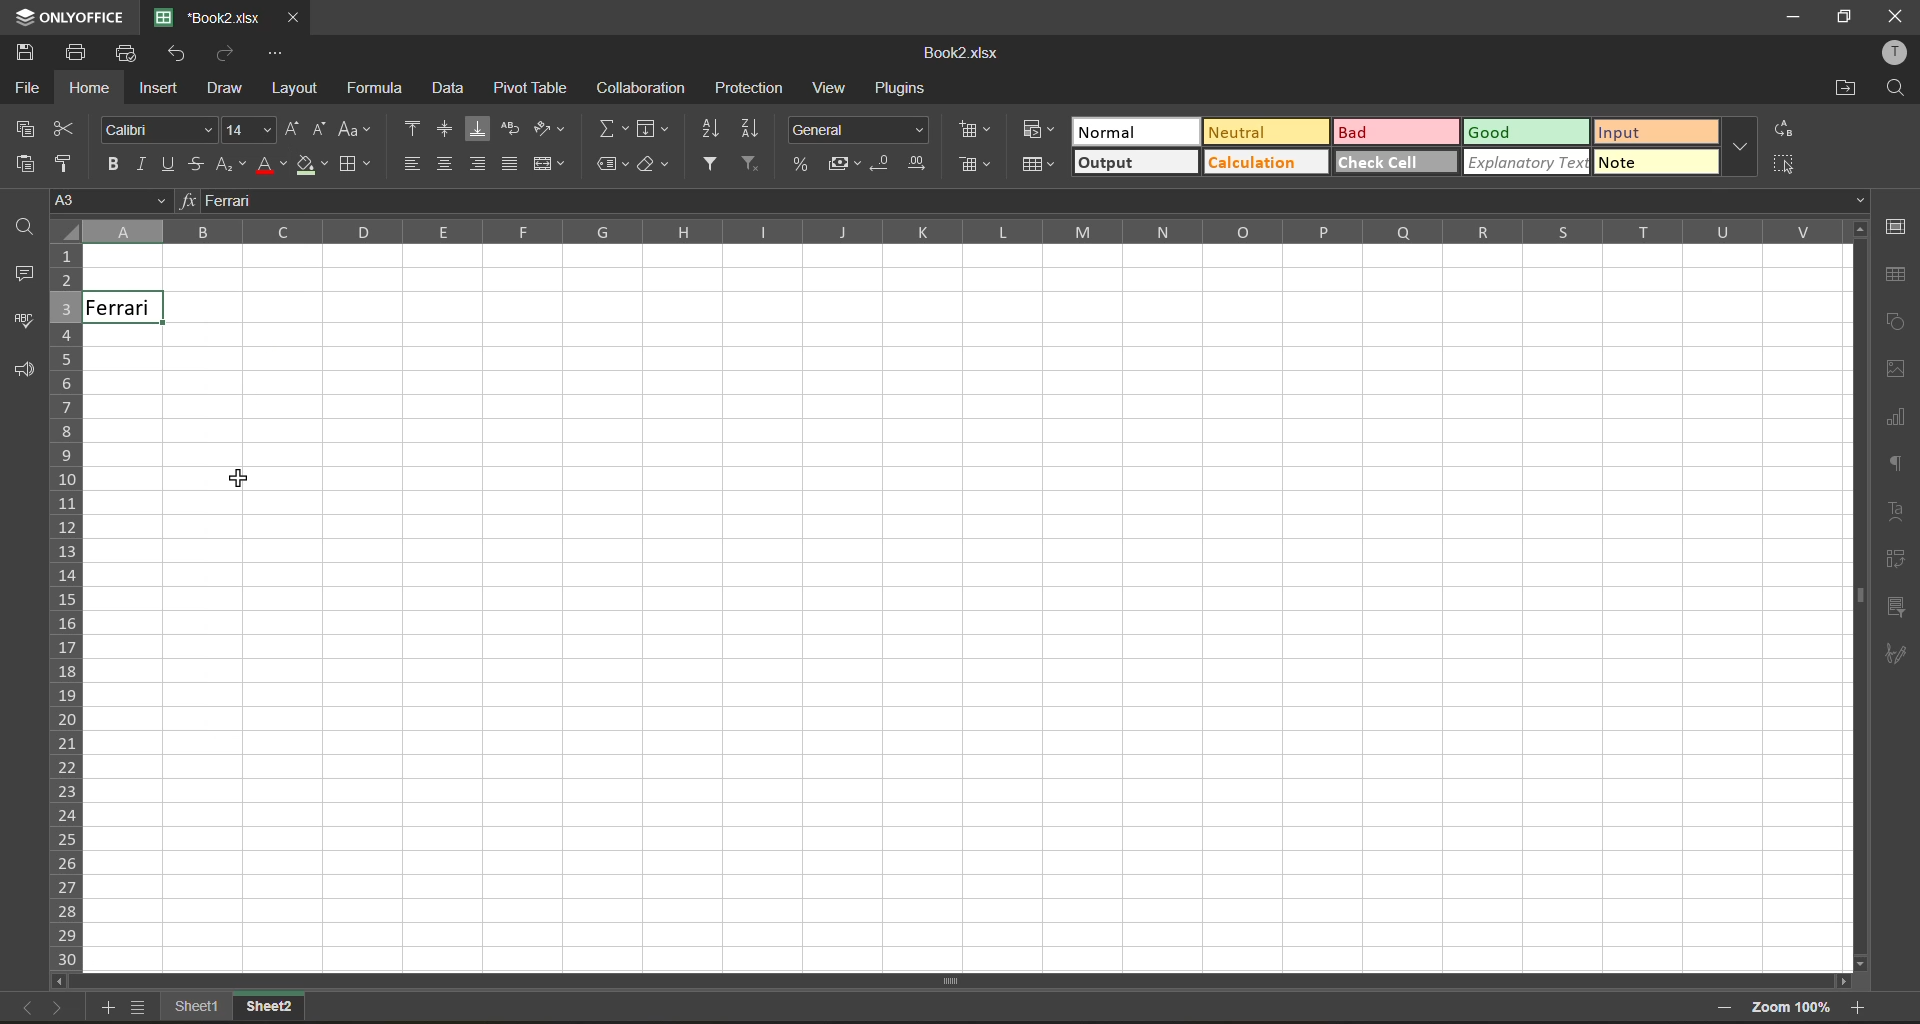 This screenshot has height=1024, width=1920. I want to click on clear, so click(655, 166).